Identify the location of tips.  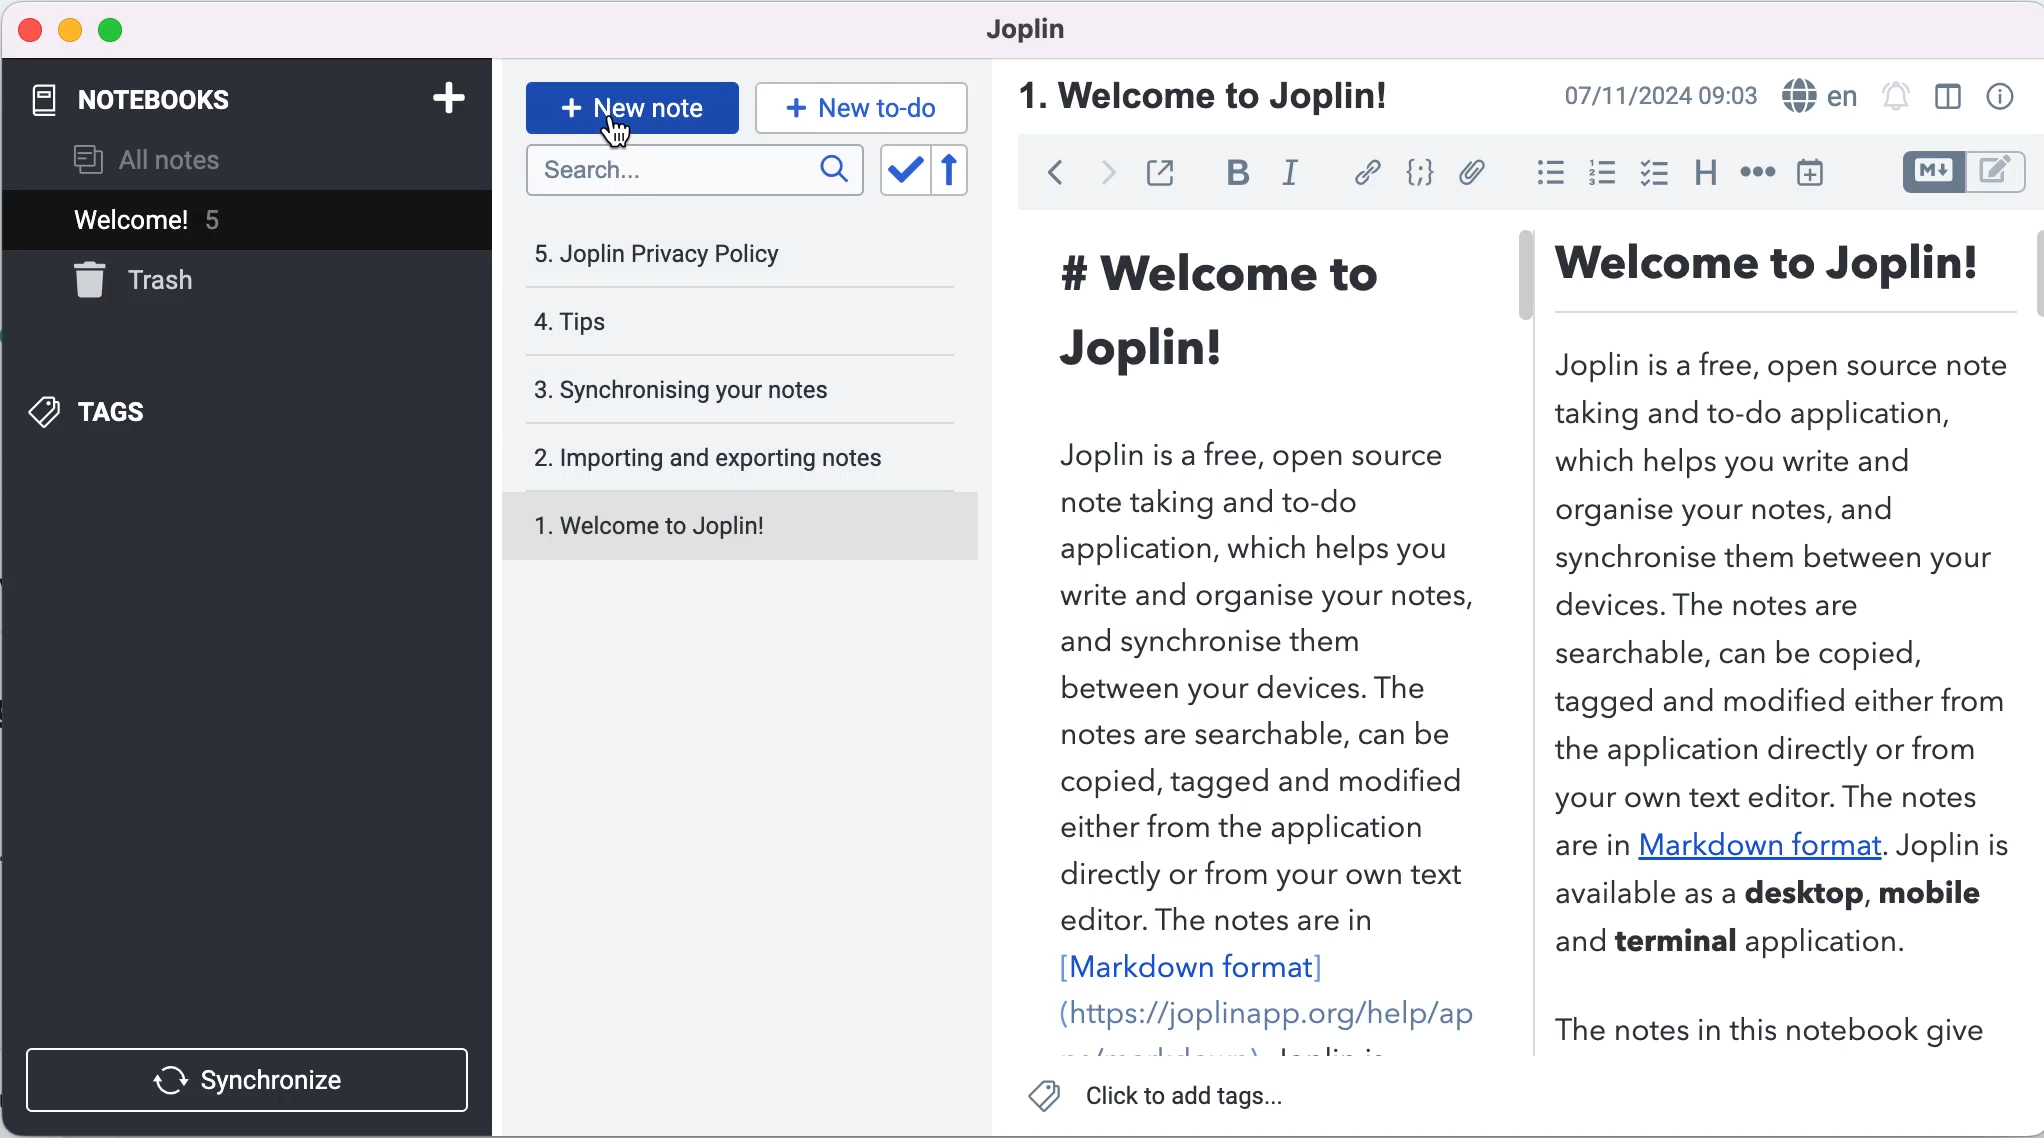
(699, 322).